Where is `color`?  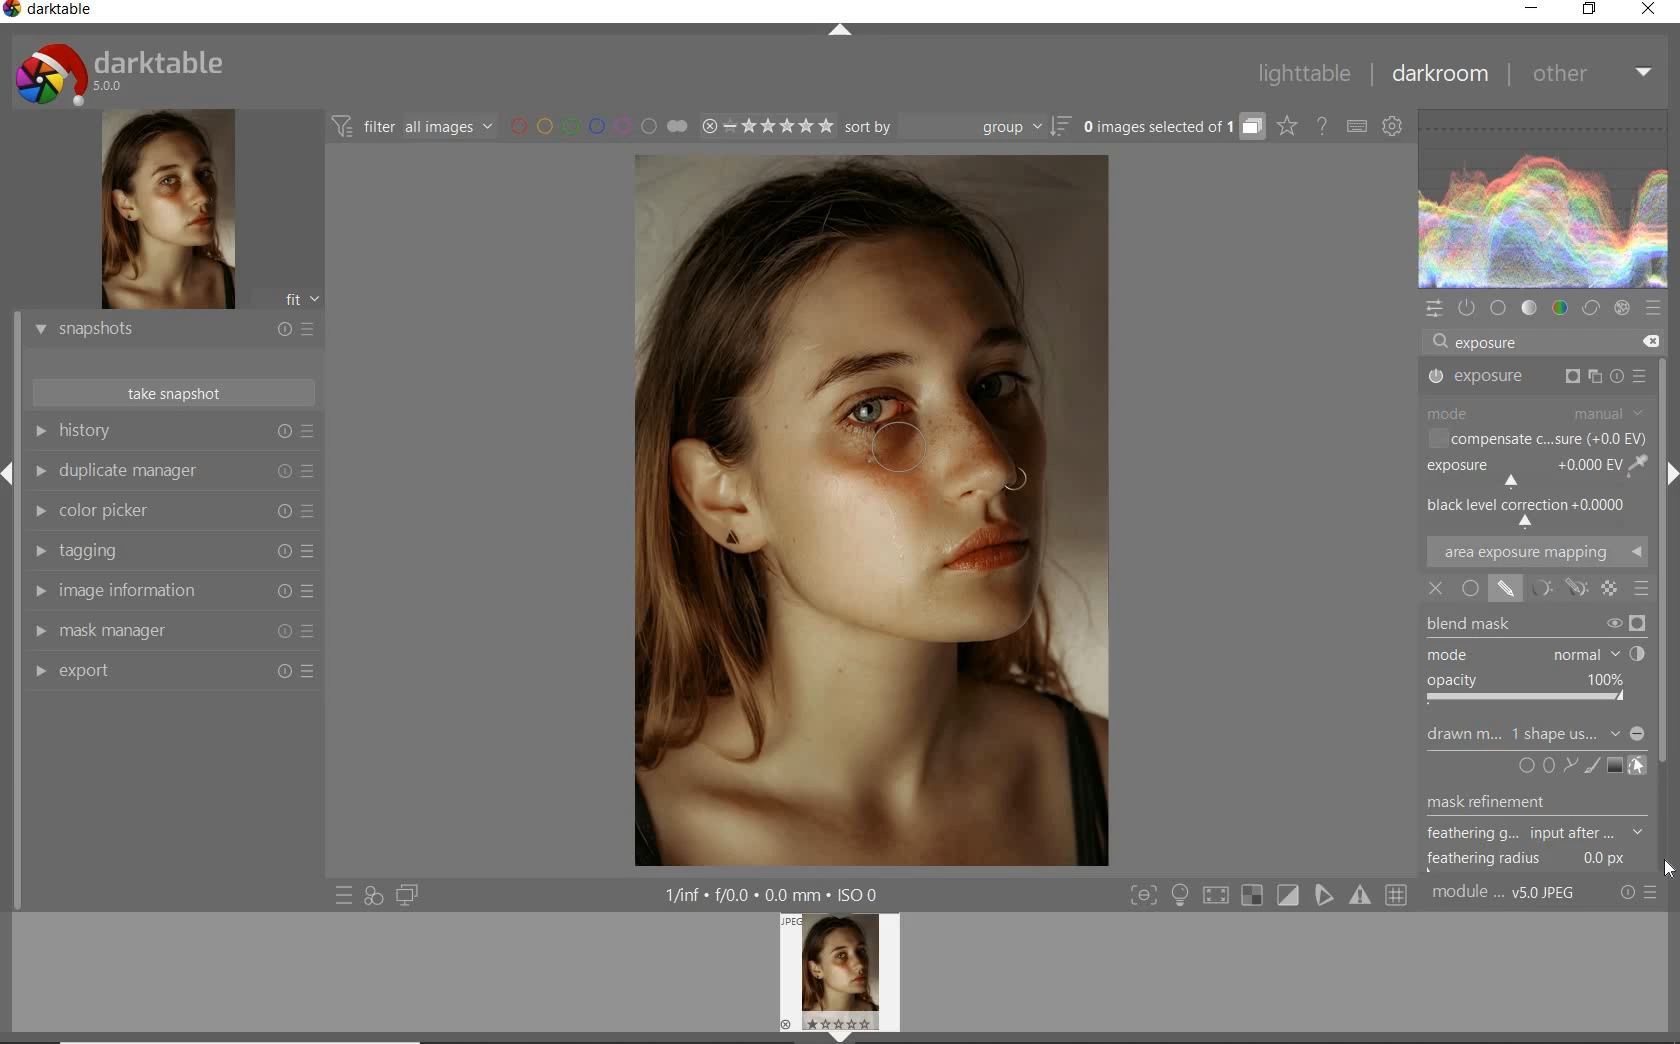 color is located at coordinates (1561, 307).